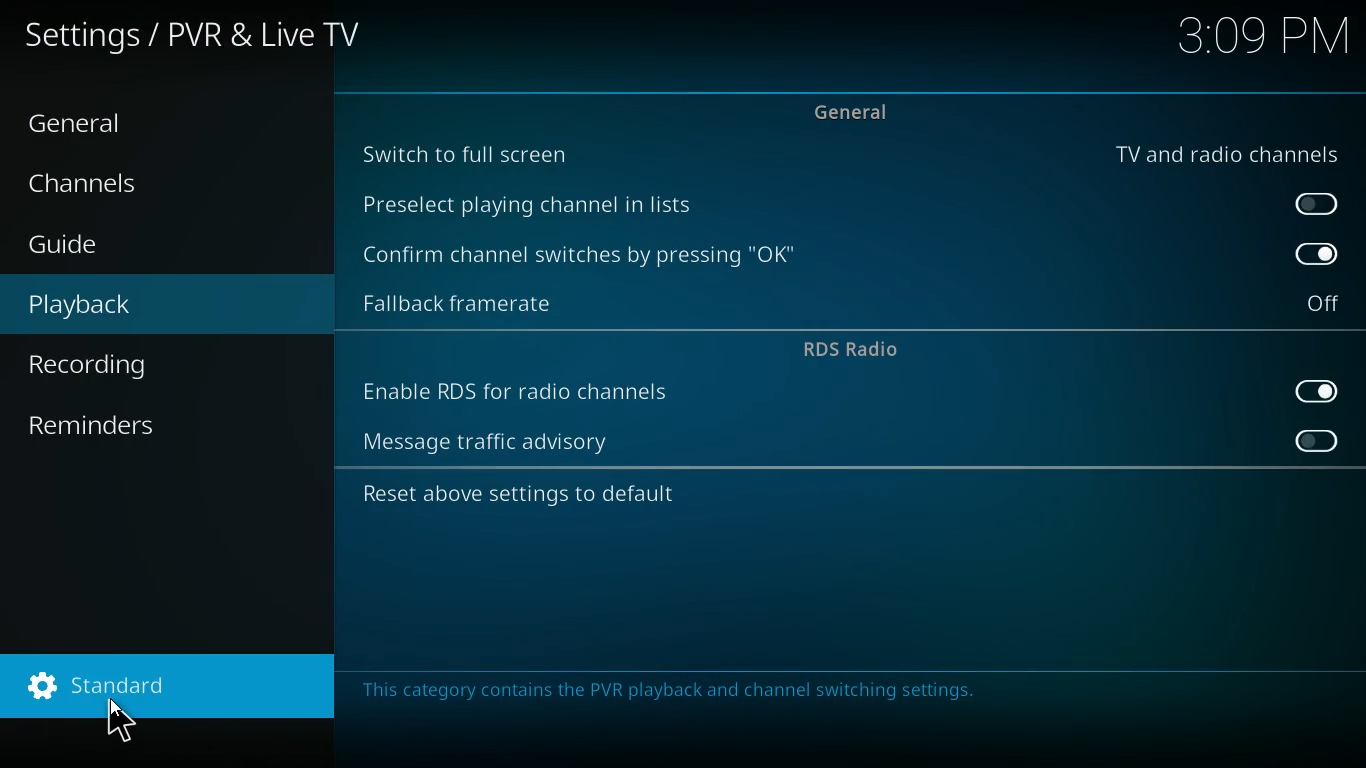 The image size is (1366, 768). I want to click on rds radio, so click(849, 349).